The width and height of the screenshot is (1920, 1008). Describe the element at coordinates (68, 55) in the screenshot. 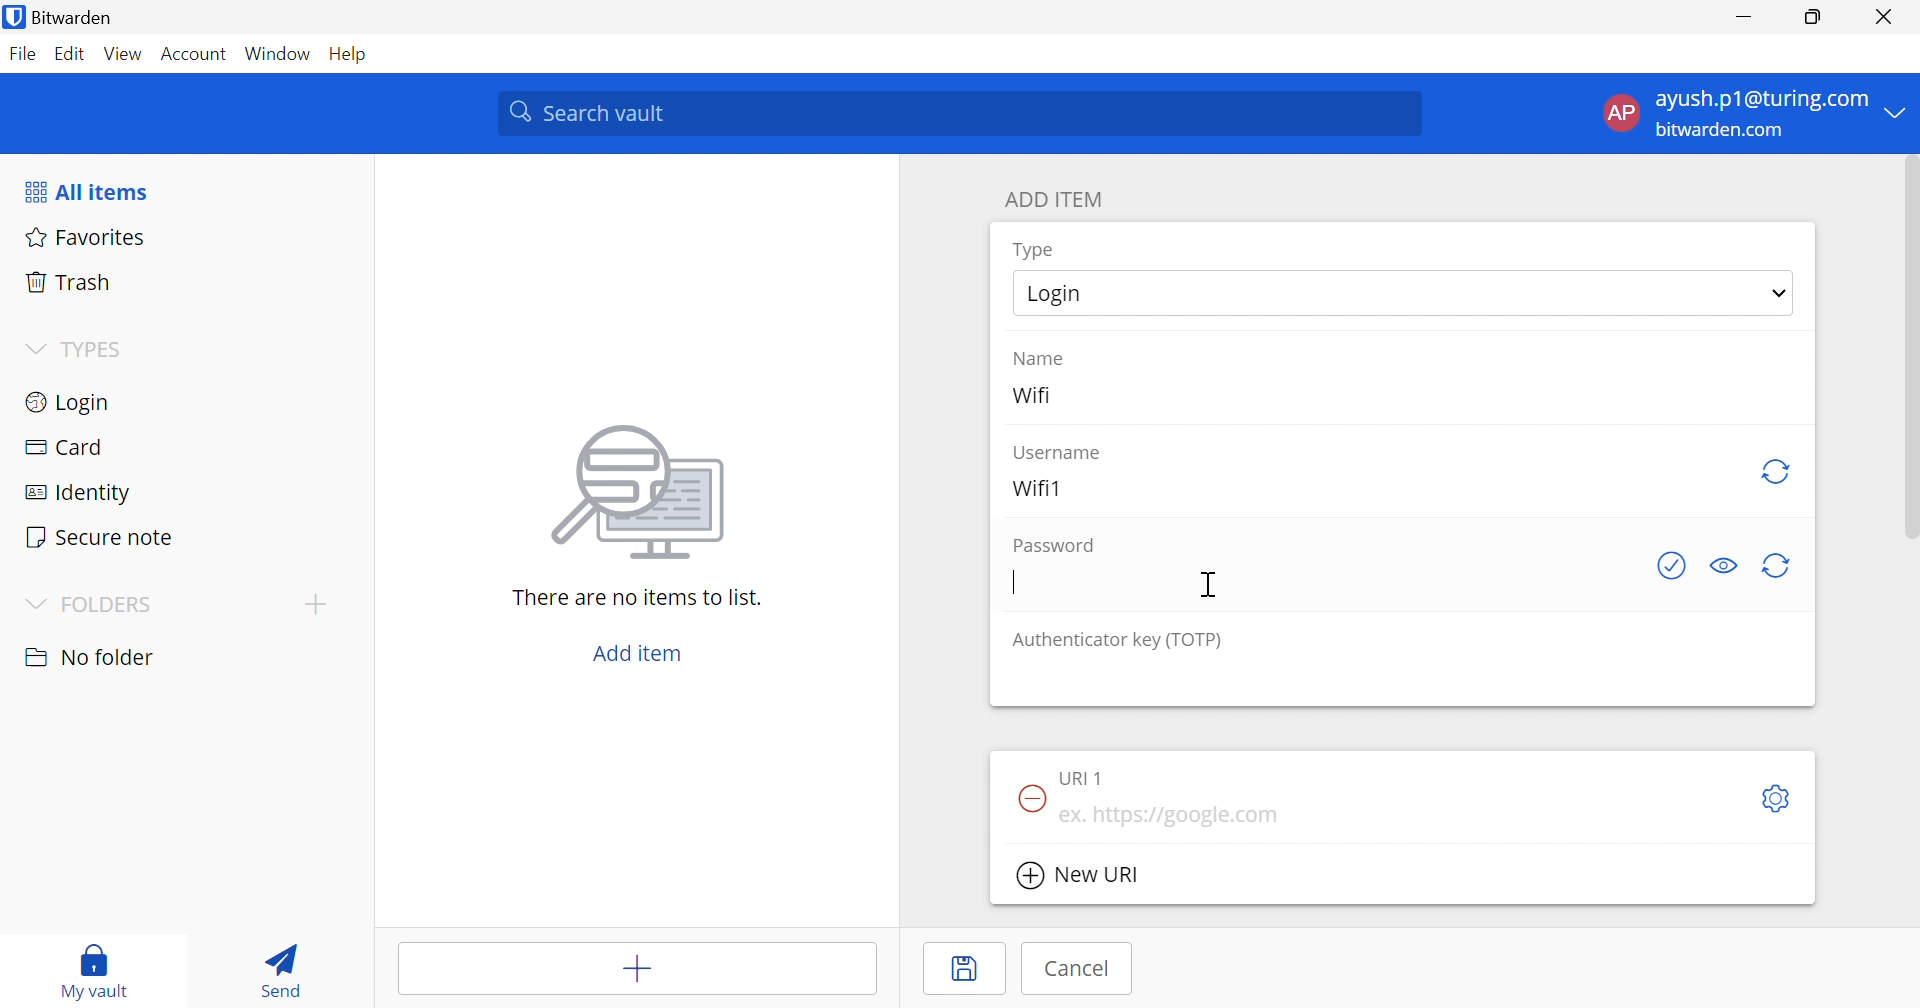

I see `Edit` at that location.